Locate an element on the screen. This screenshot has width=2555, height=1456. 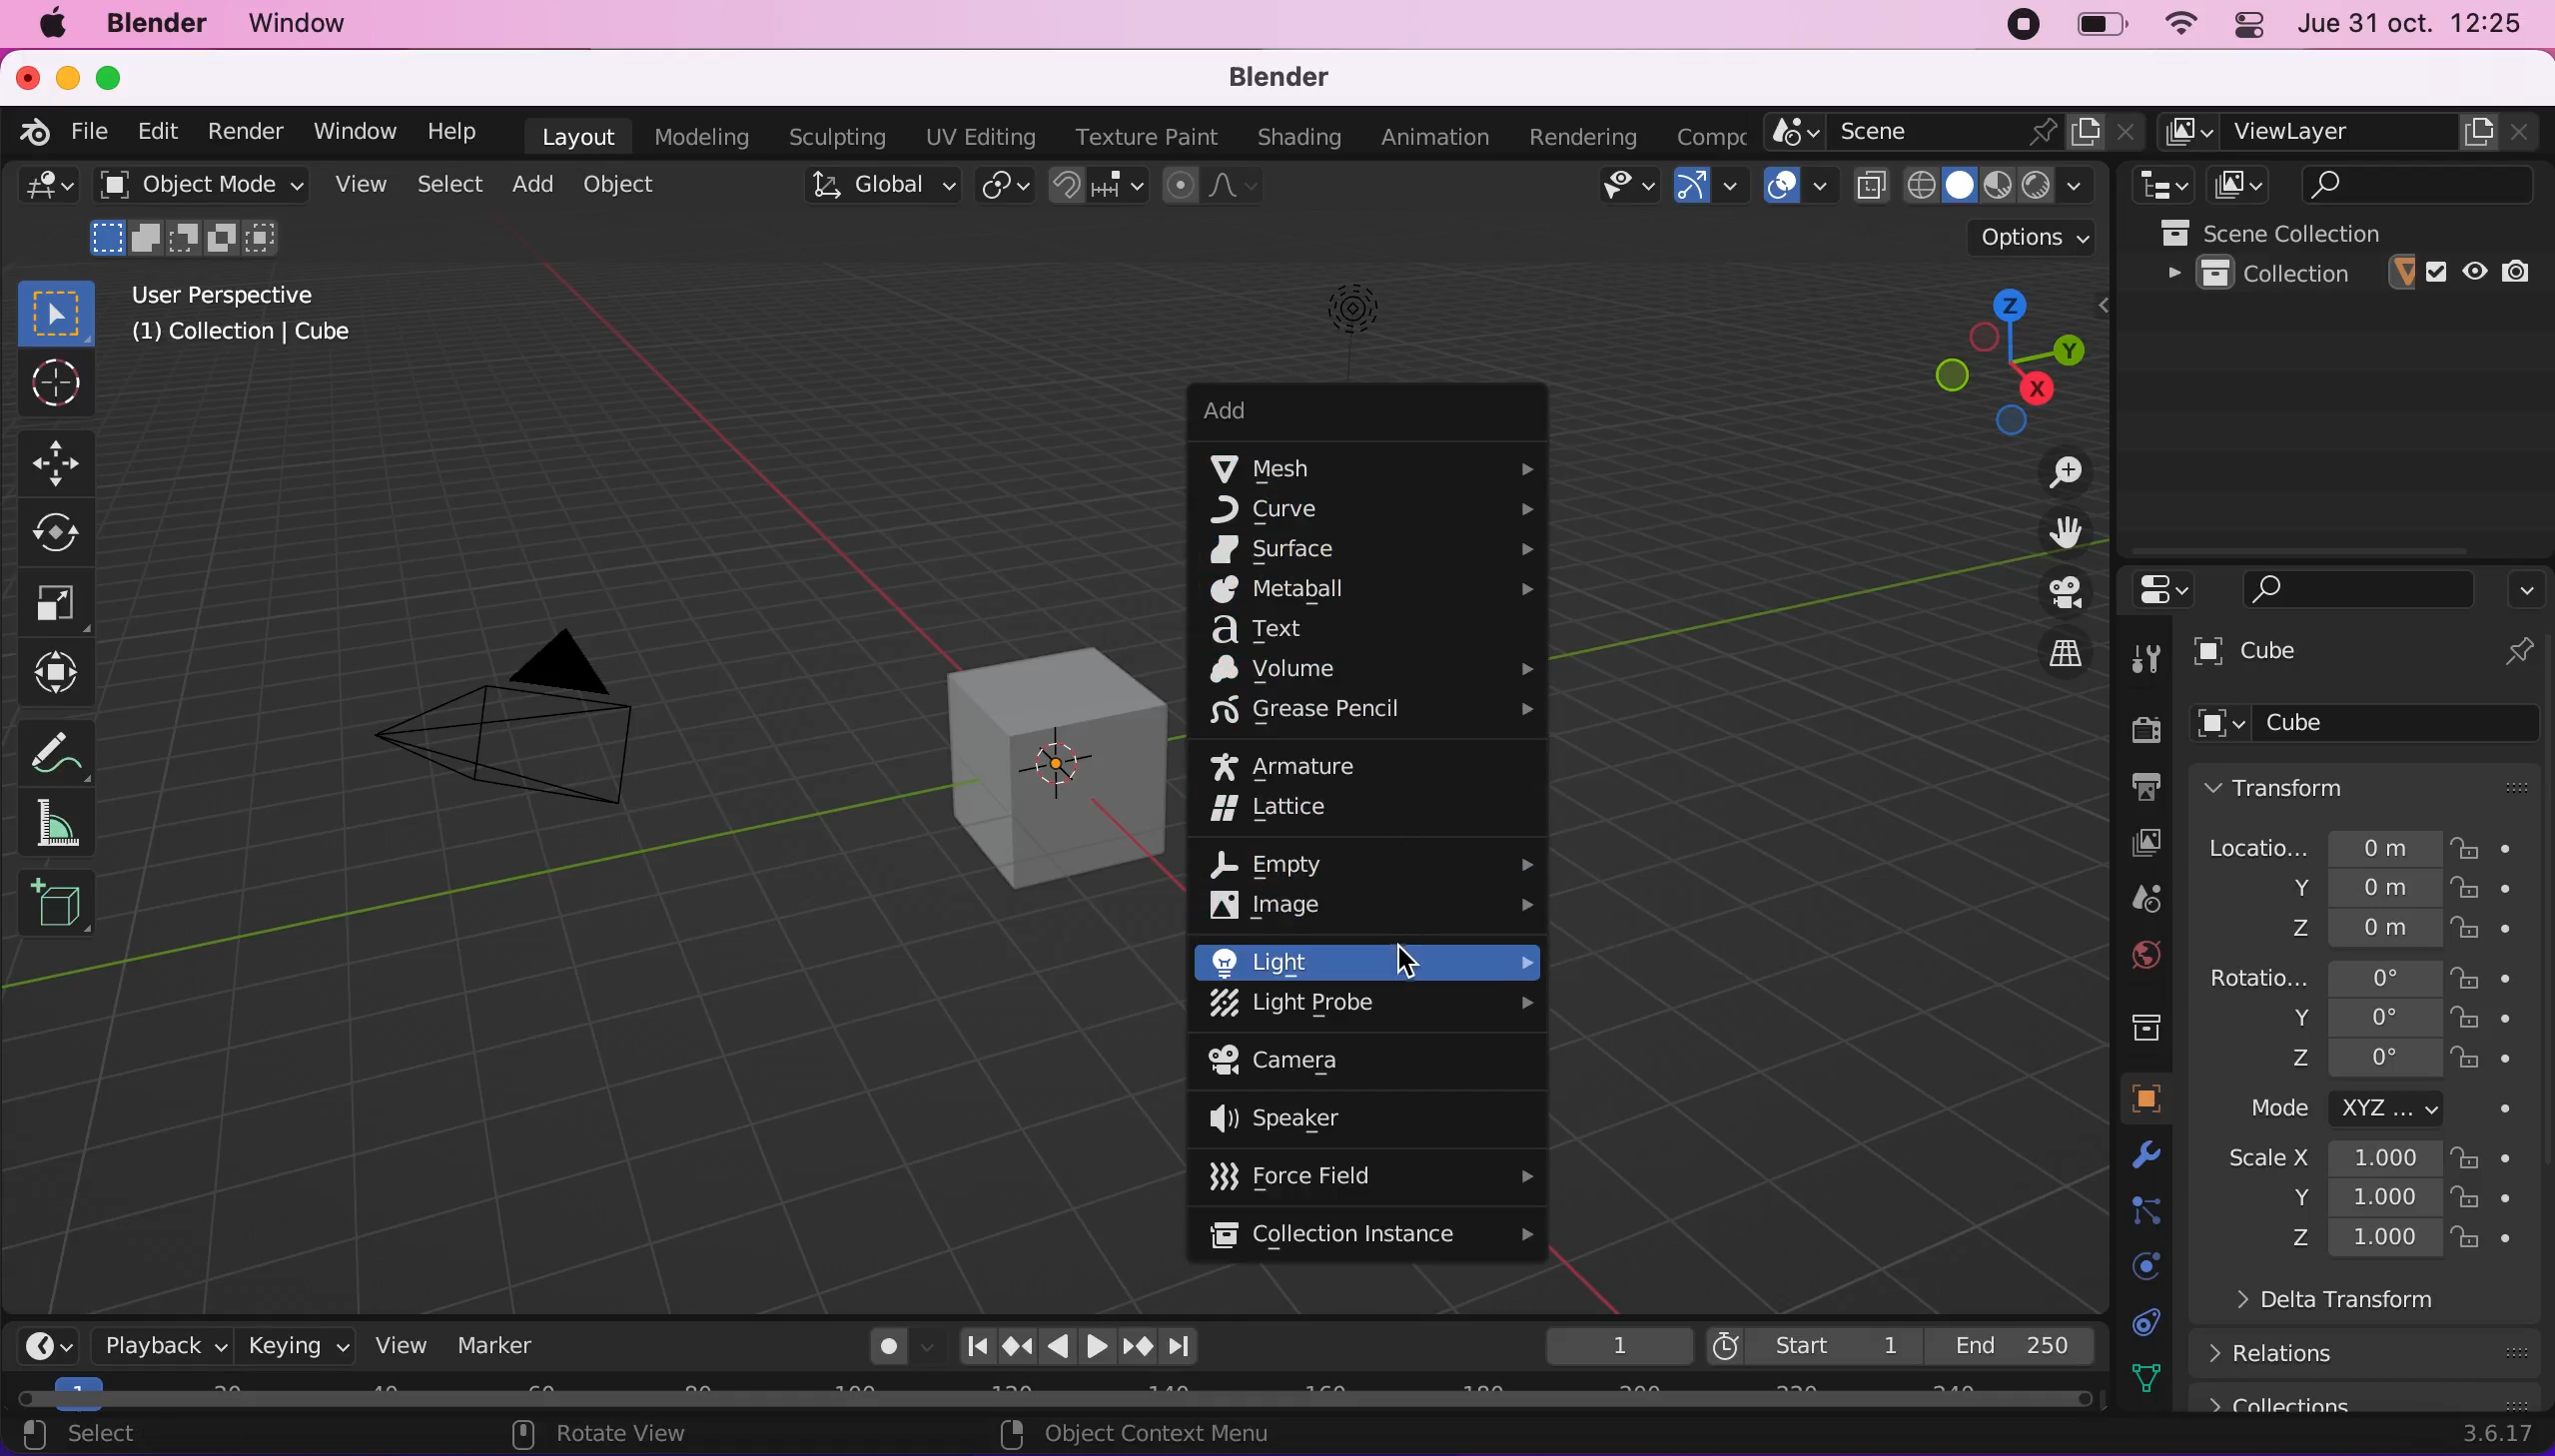
toggle x ray is located at coordinates (1870, 185).